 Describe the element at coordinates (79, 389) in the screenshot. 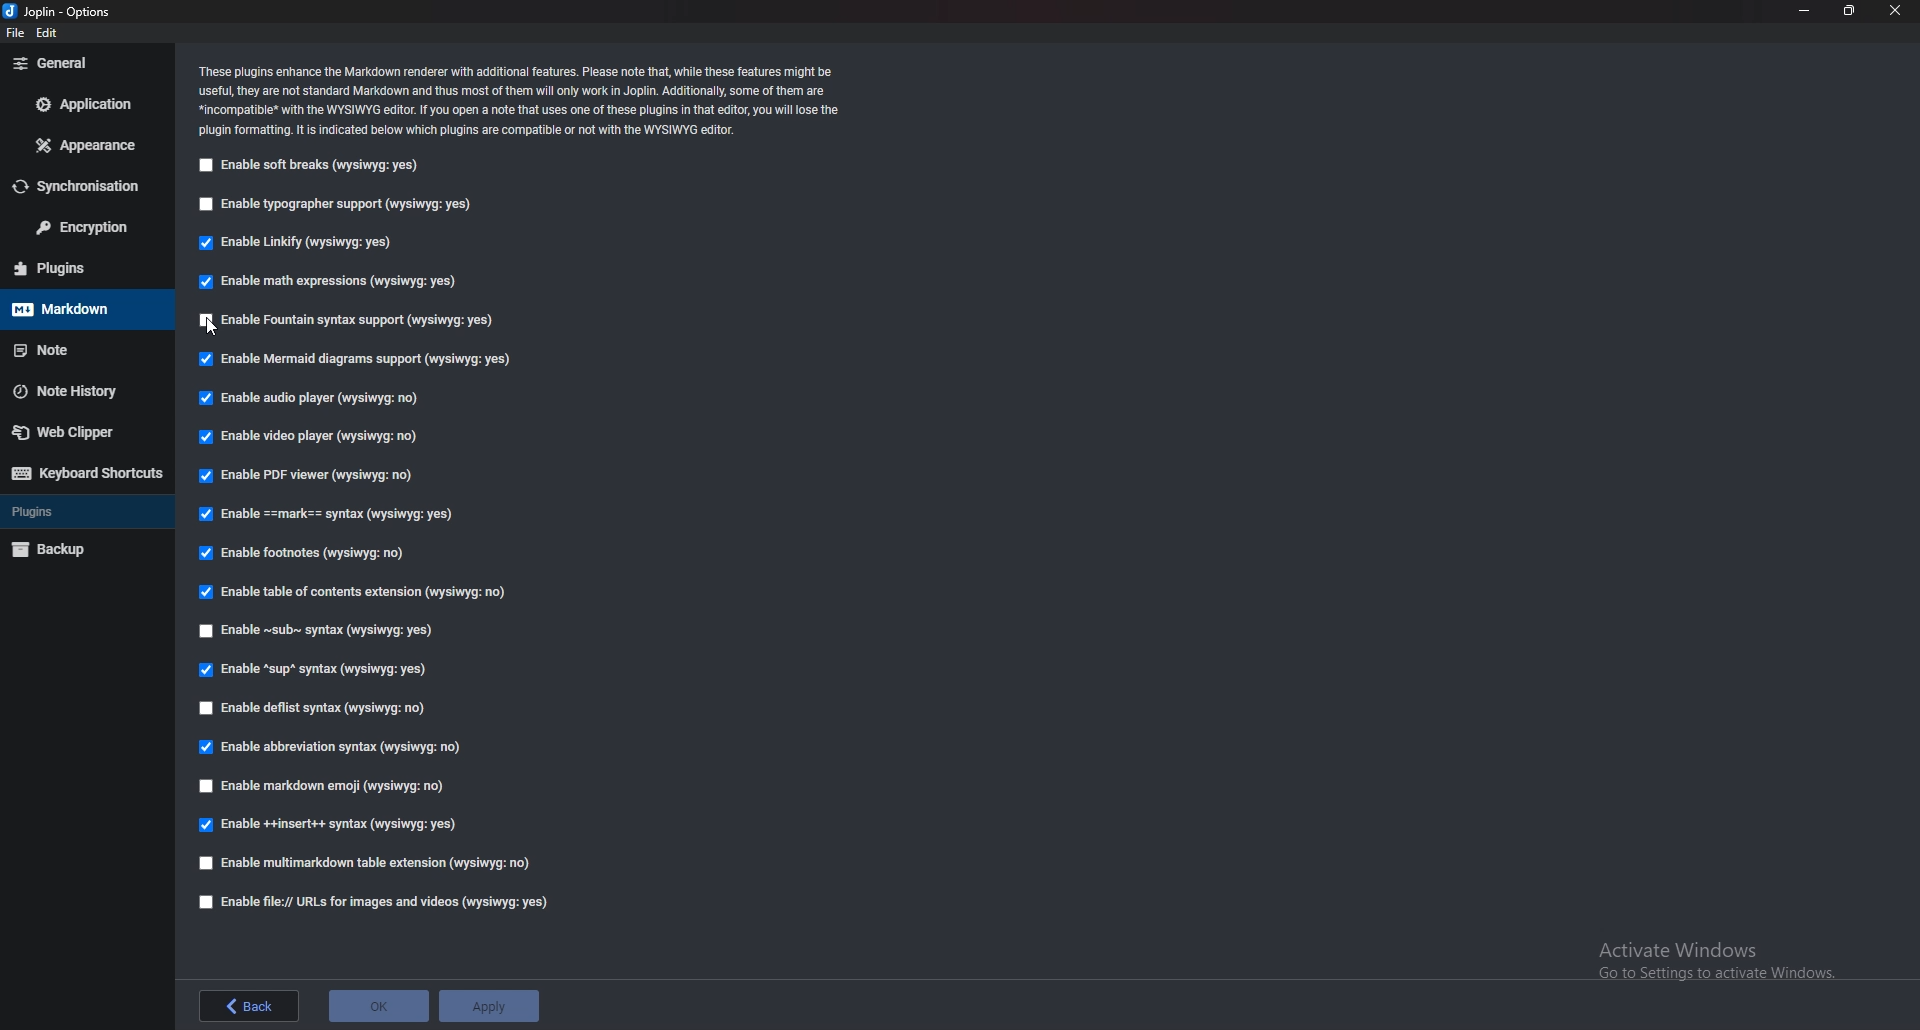

I see `Note history` at that location.